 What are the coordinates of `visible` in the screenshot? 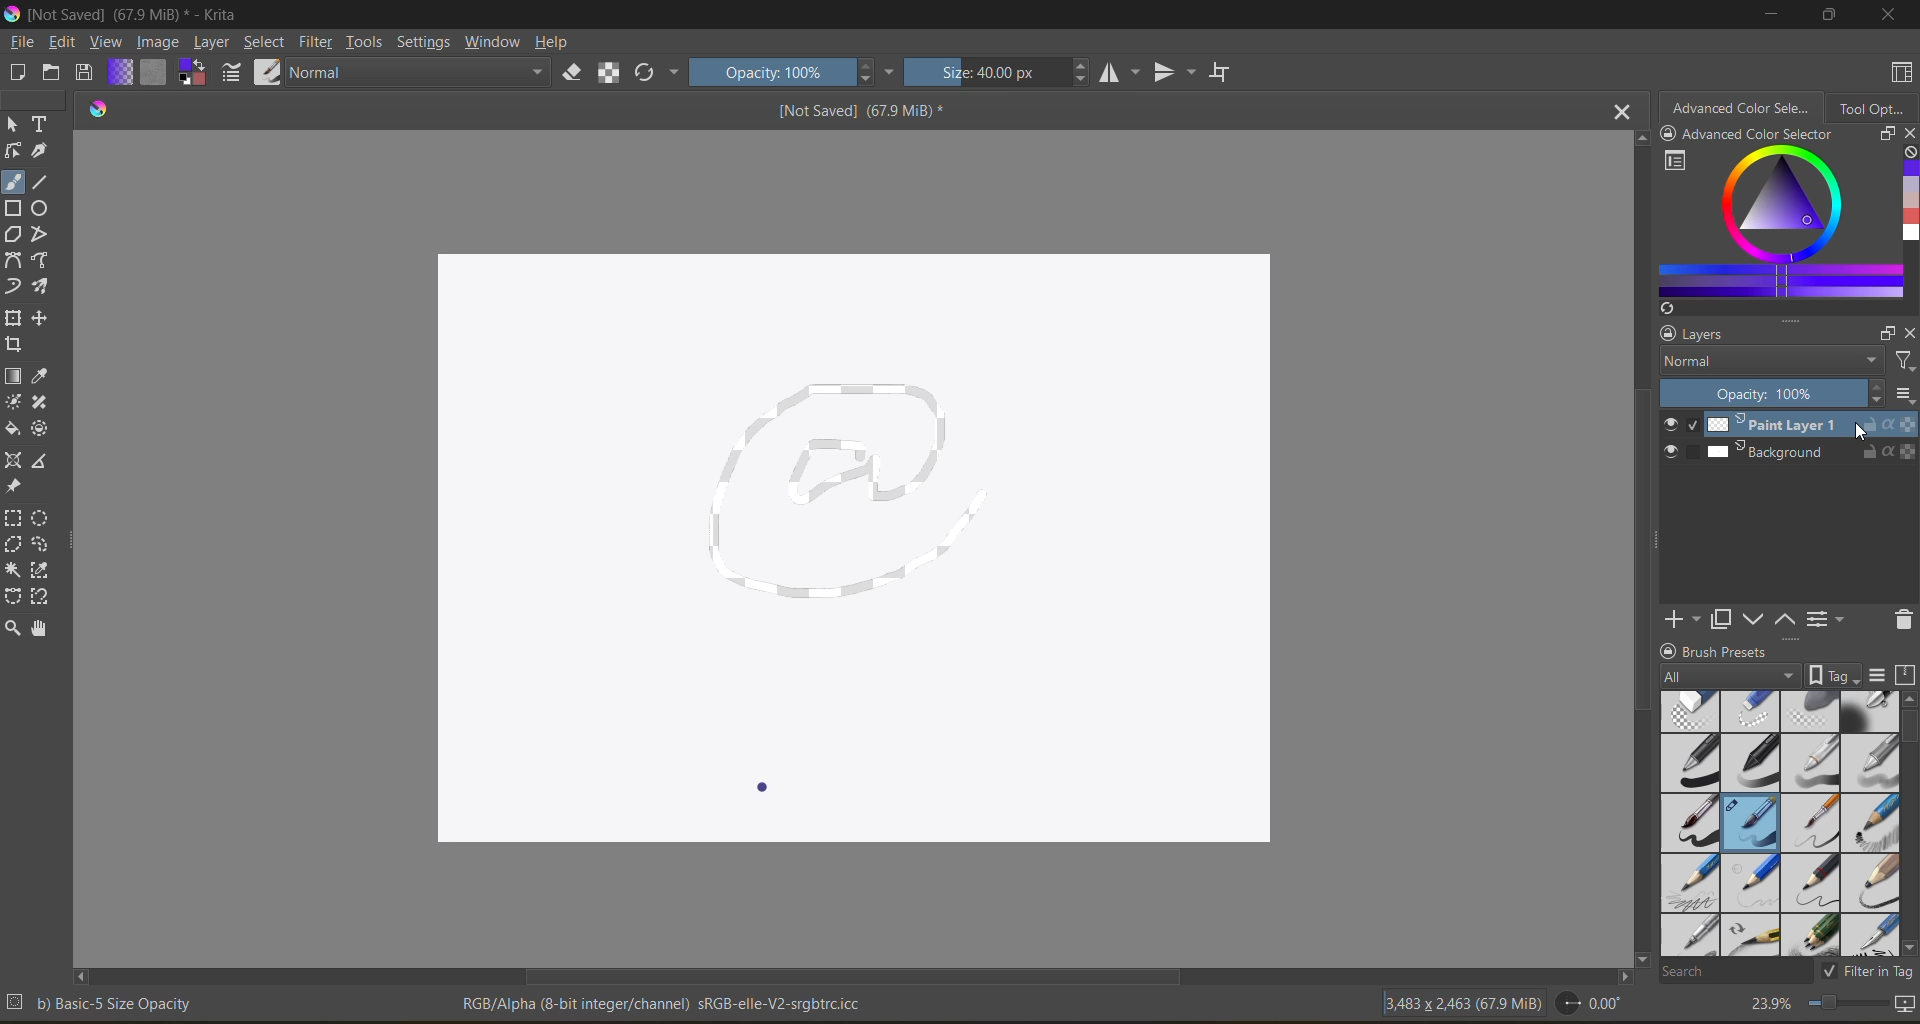 It's located at (1668, 425).